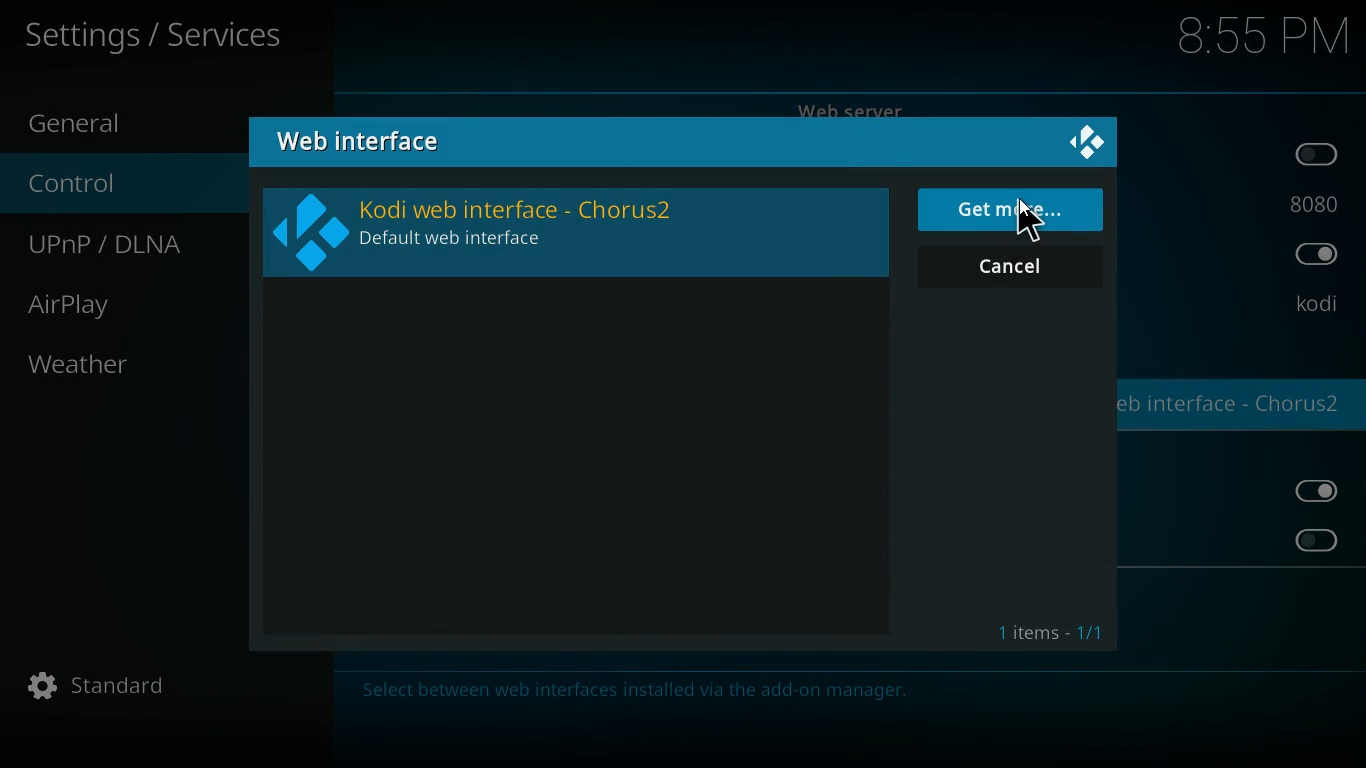  What do you see at coordinates (572, 231) in the screenshot?
I see `kodi web interface` at bounding box center [572, 231].